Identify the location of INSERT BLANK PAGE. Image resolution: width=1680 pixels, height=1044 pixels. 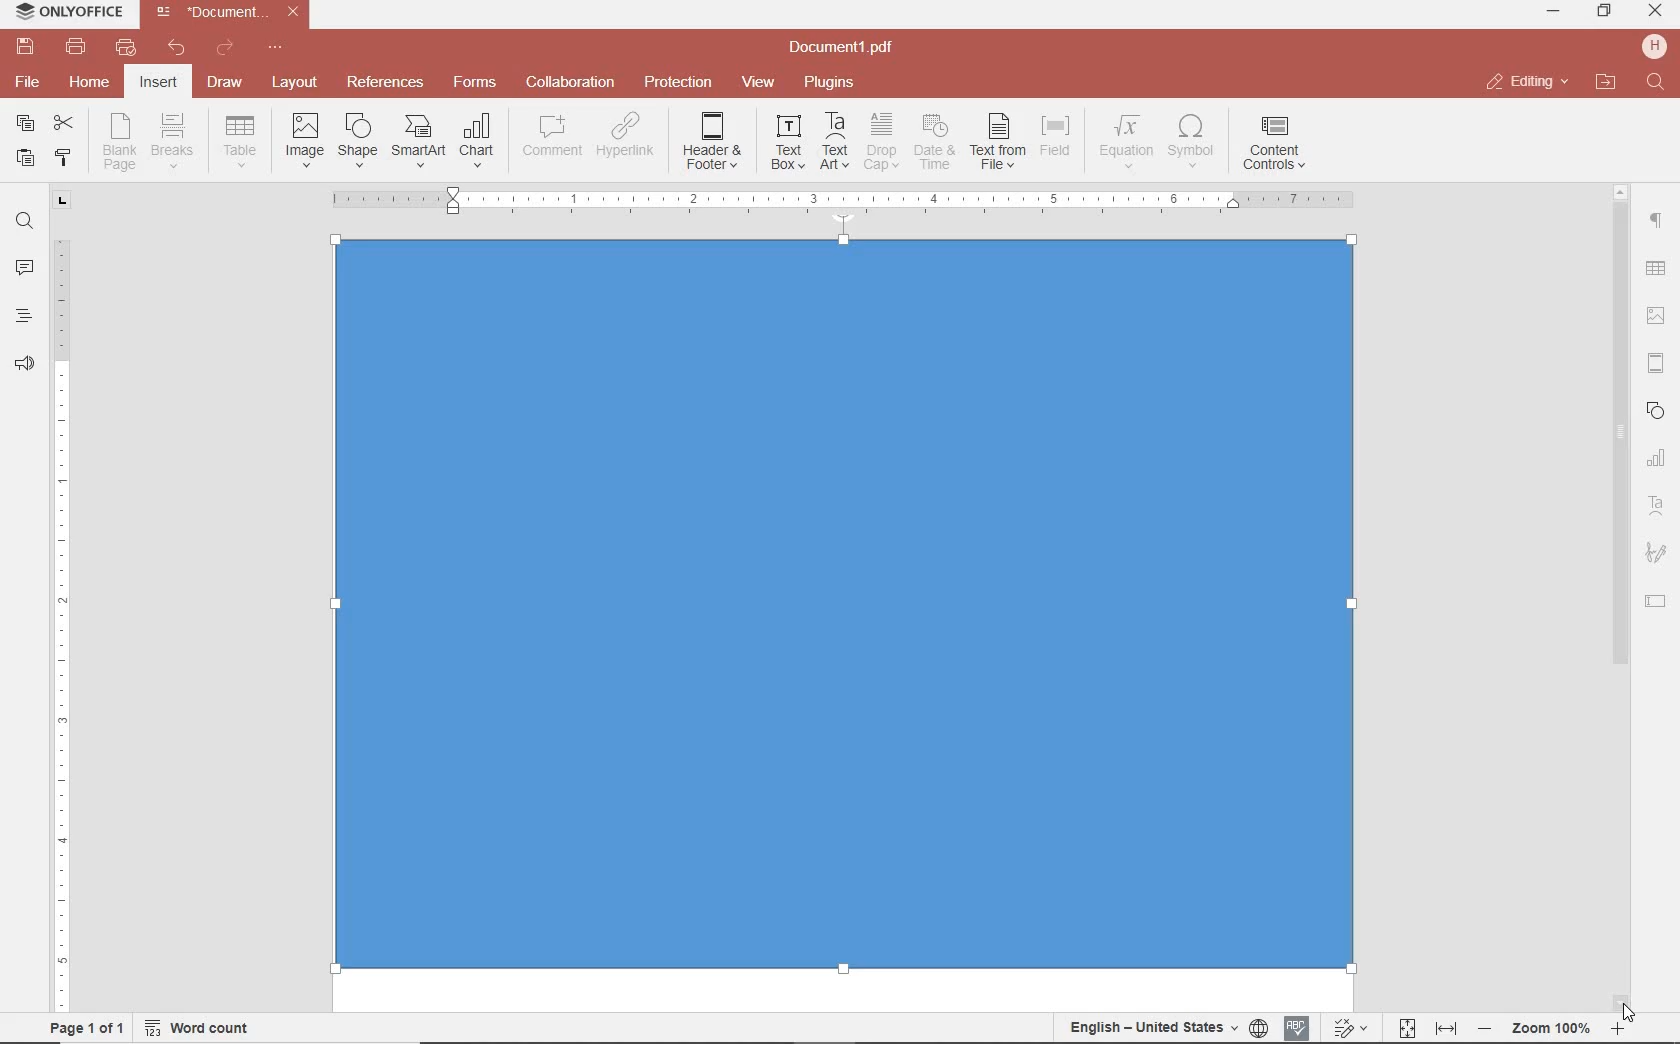
(119, 141).